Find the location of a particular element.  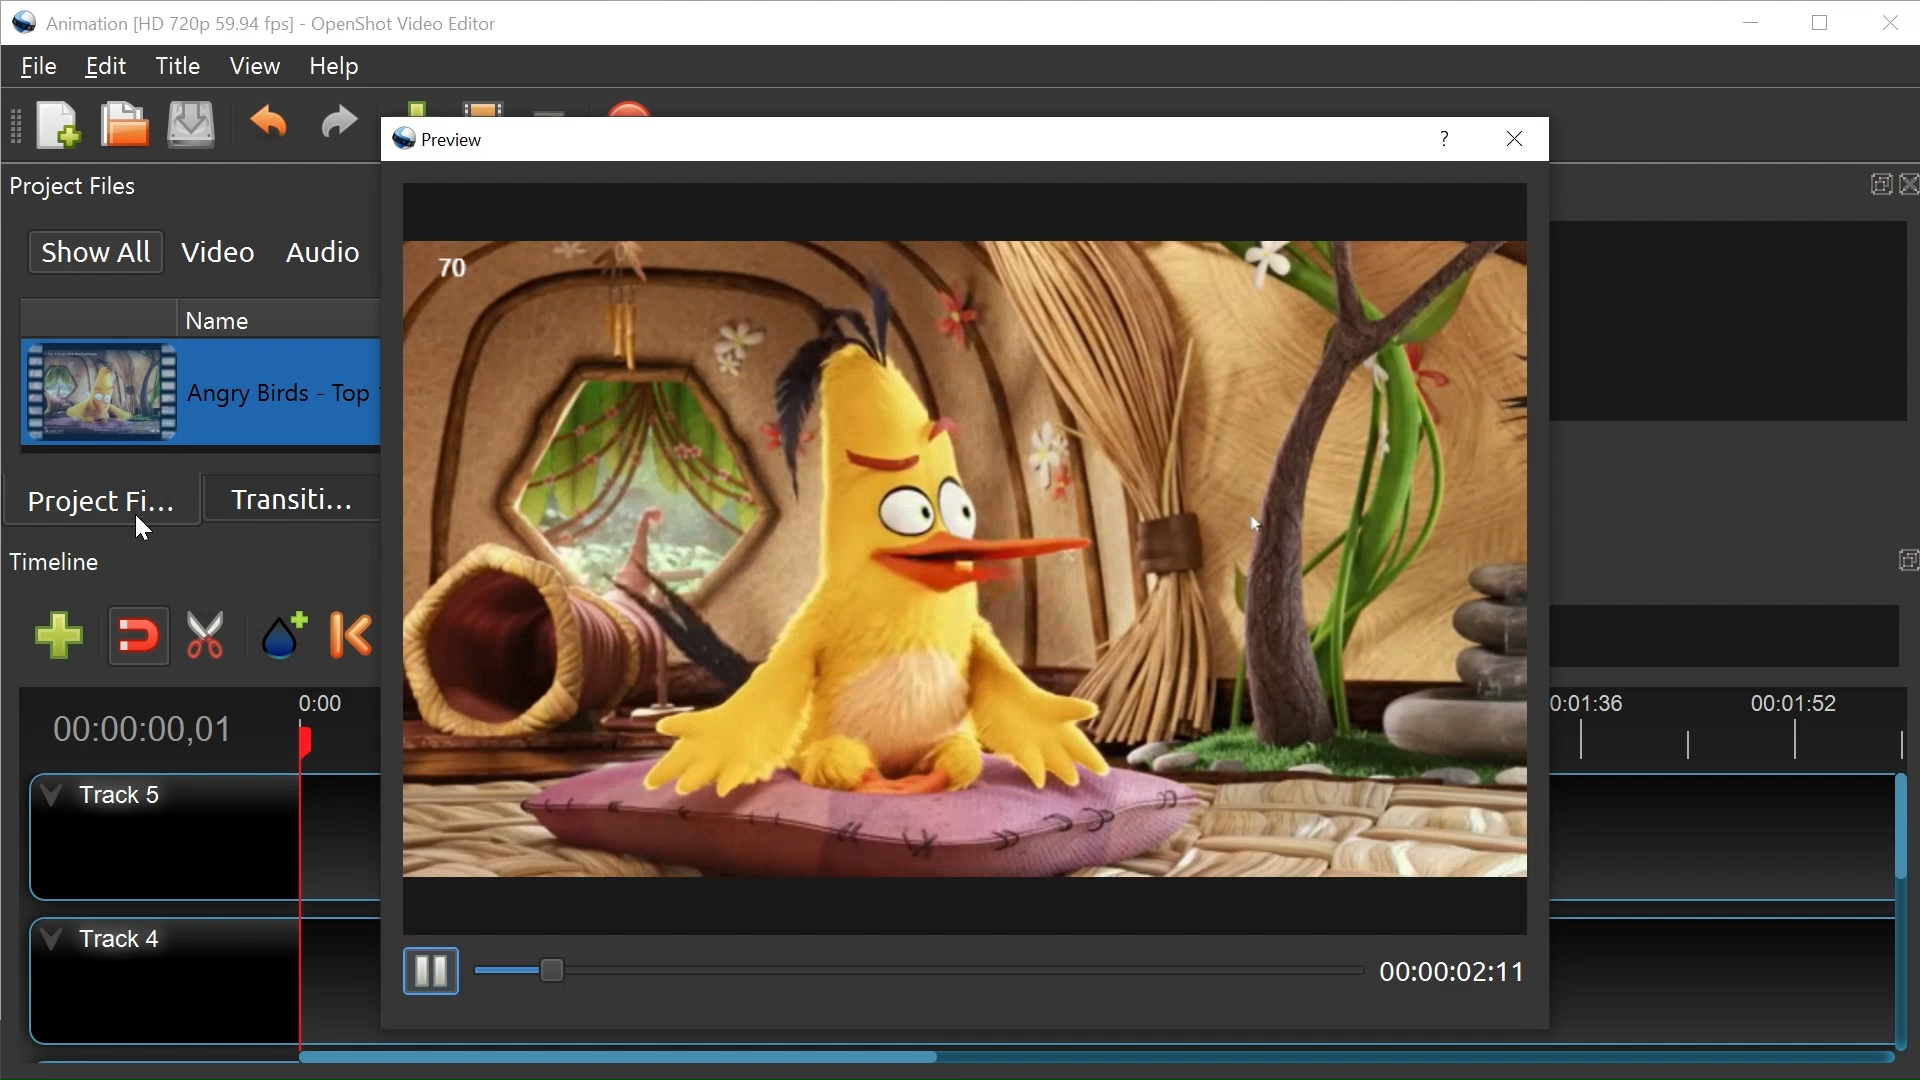

OpenShot Video Editor is located at coordinates (404, 25).